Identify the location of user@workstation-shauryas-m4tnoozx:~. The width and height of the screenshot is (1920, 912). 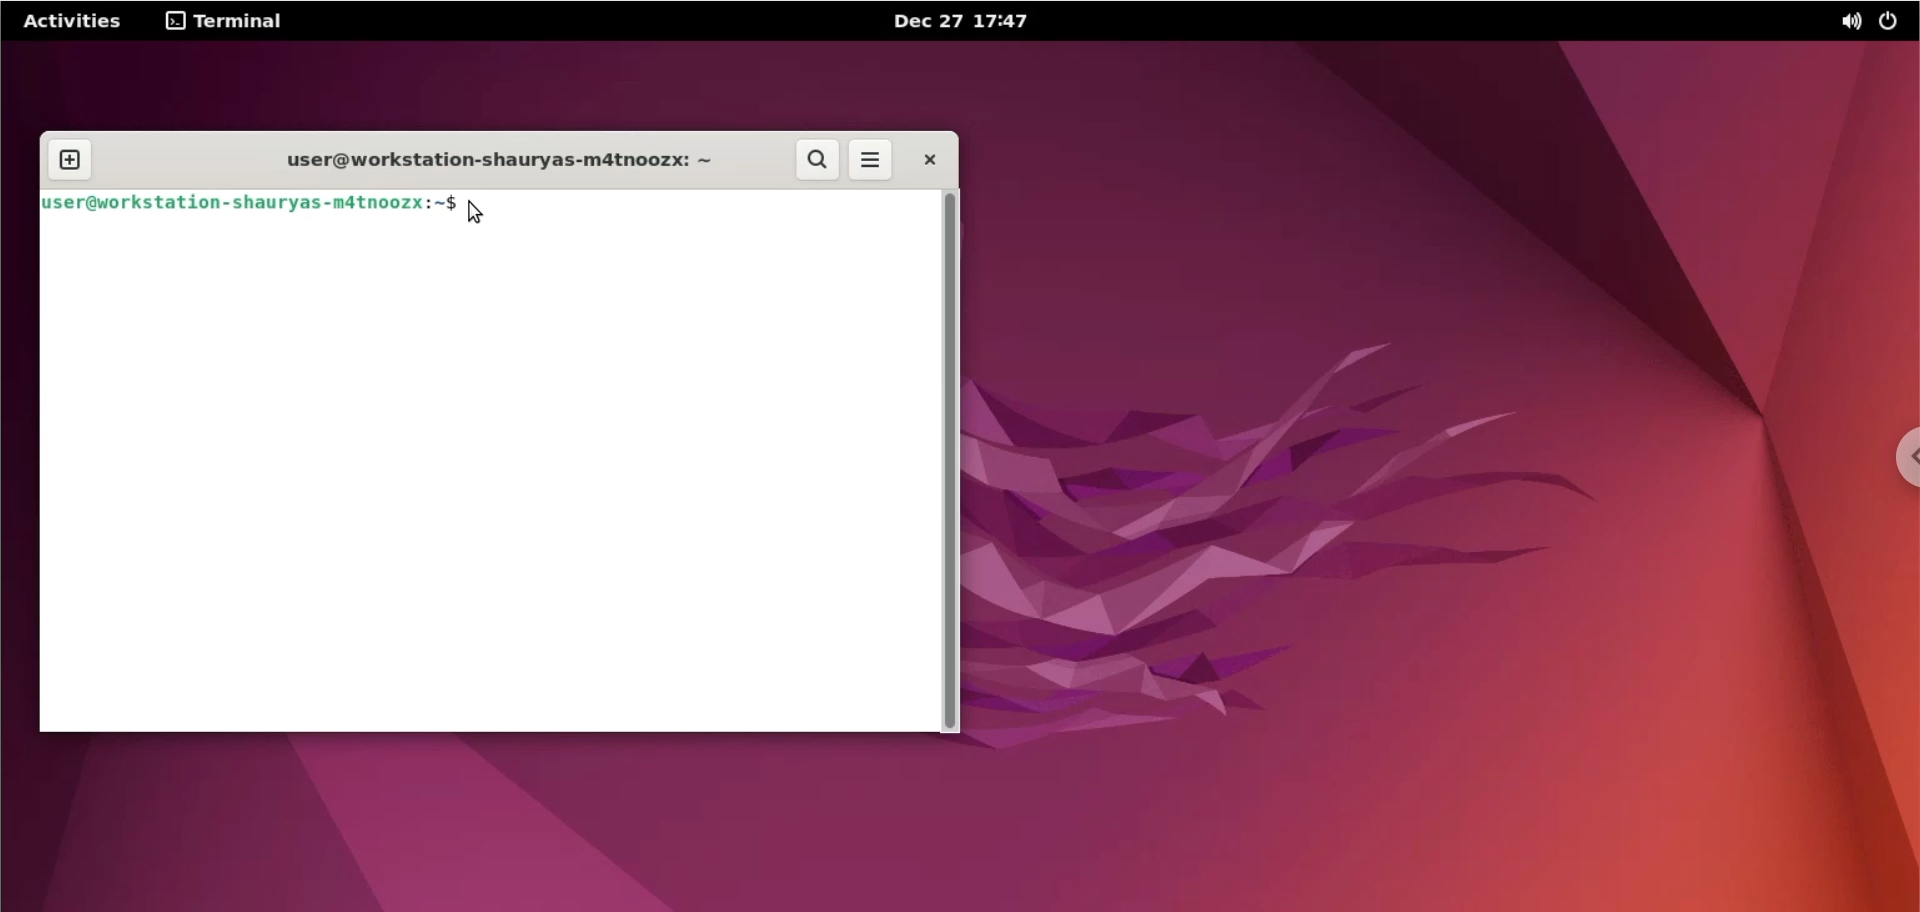
(490, 156).